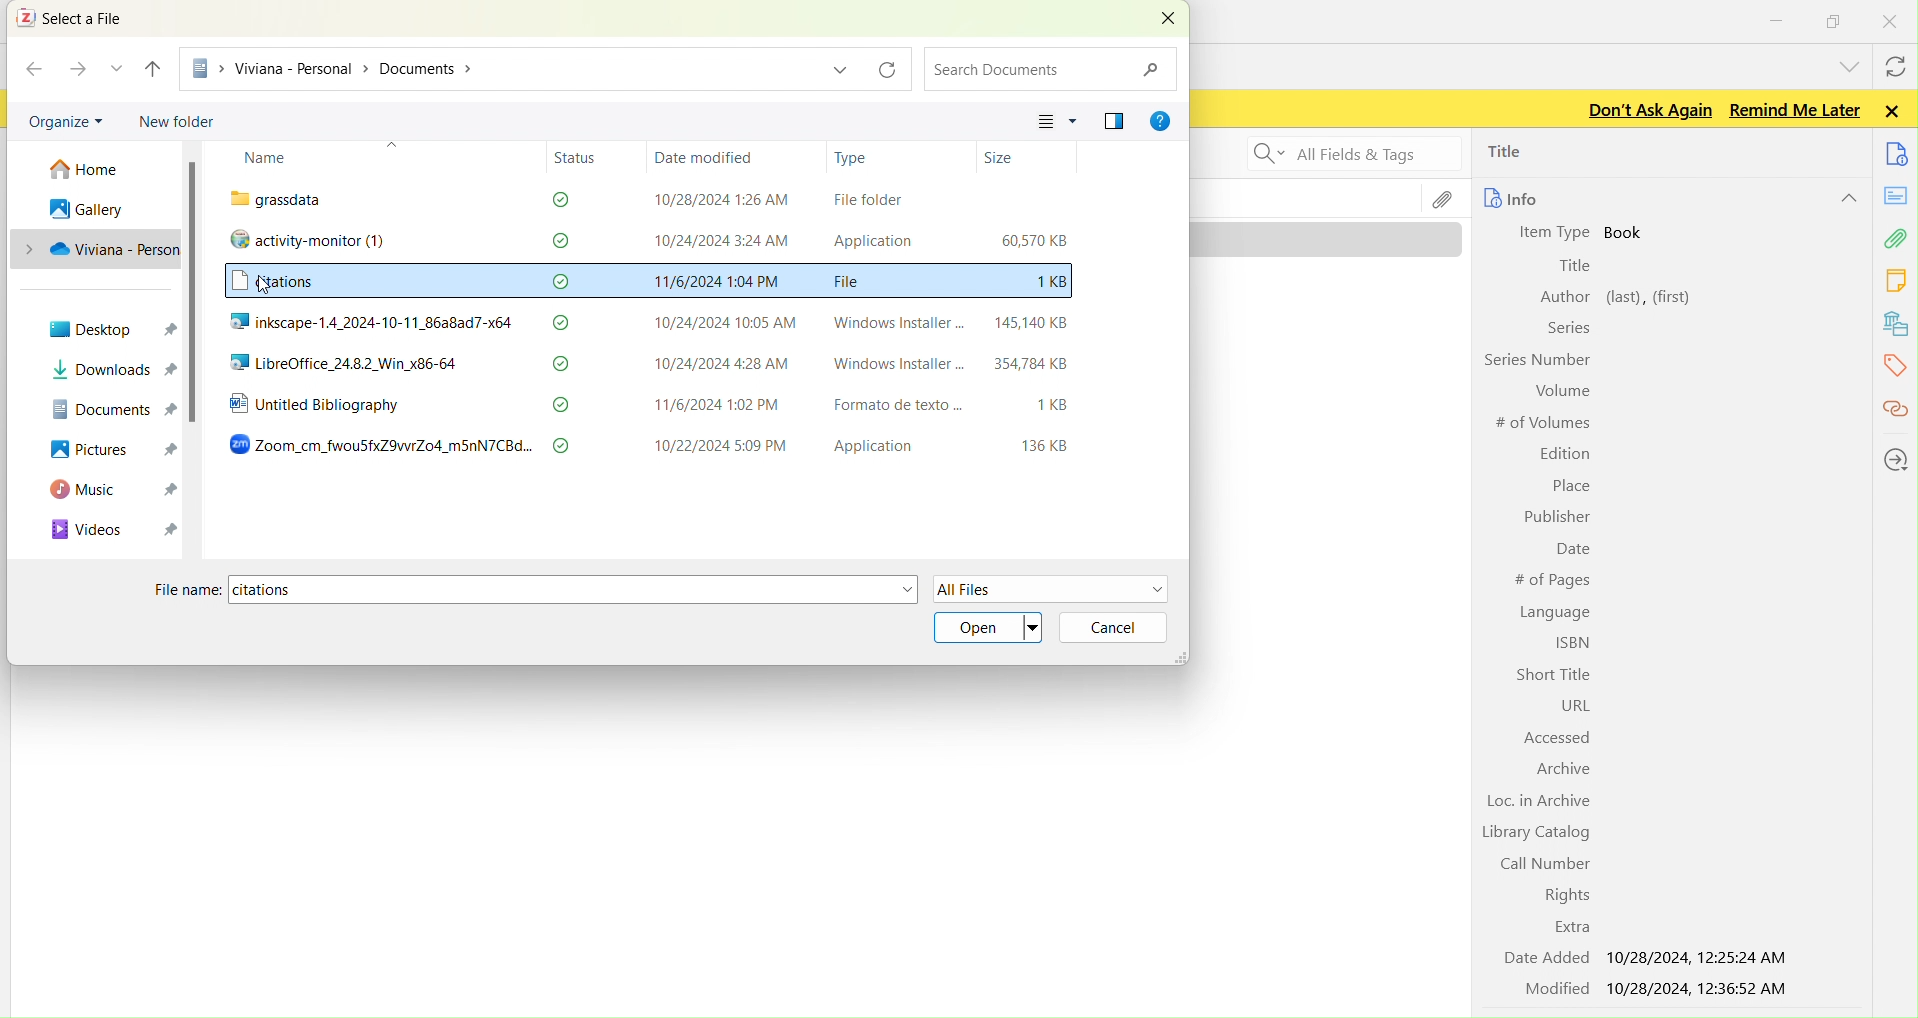  I want to click on syncwith zotero, so click(1899, 65).